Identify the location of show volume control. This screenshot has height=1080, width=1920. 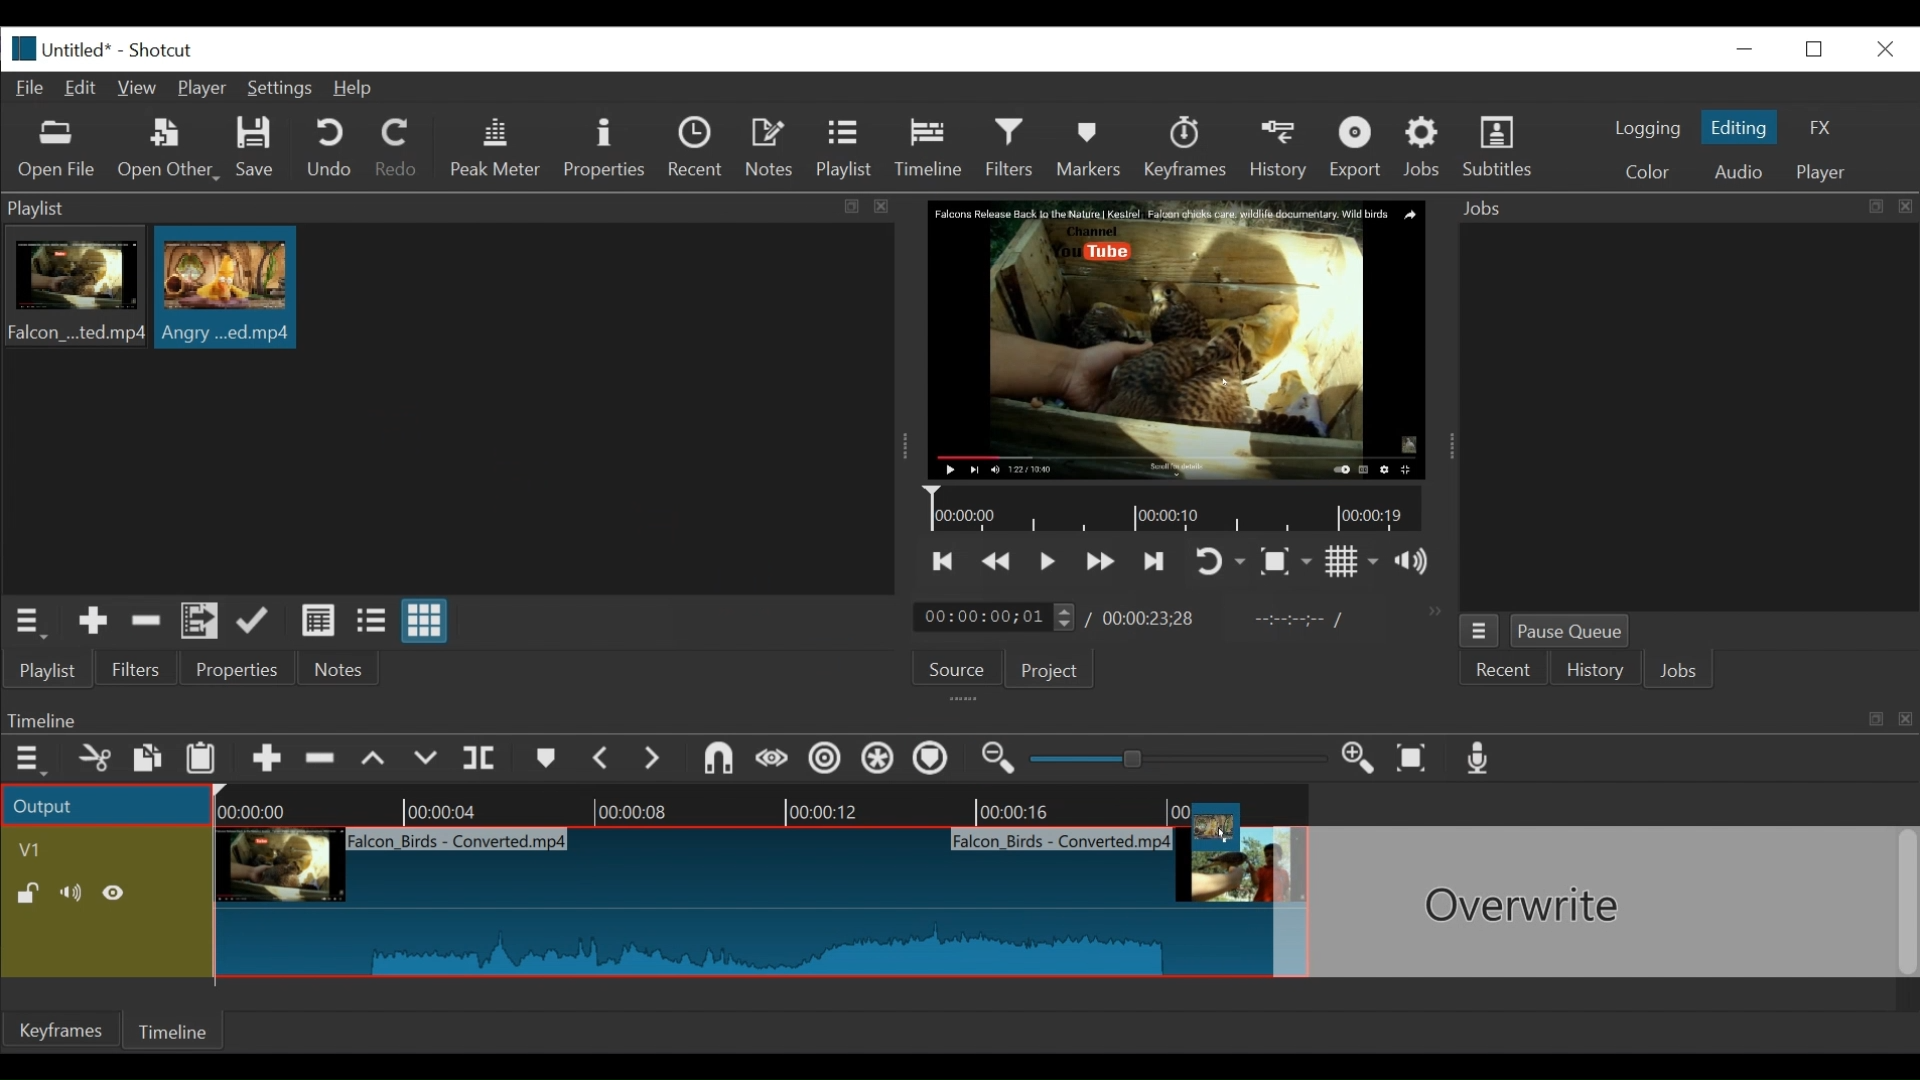
(1420, 563).